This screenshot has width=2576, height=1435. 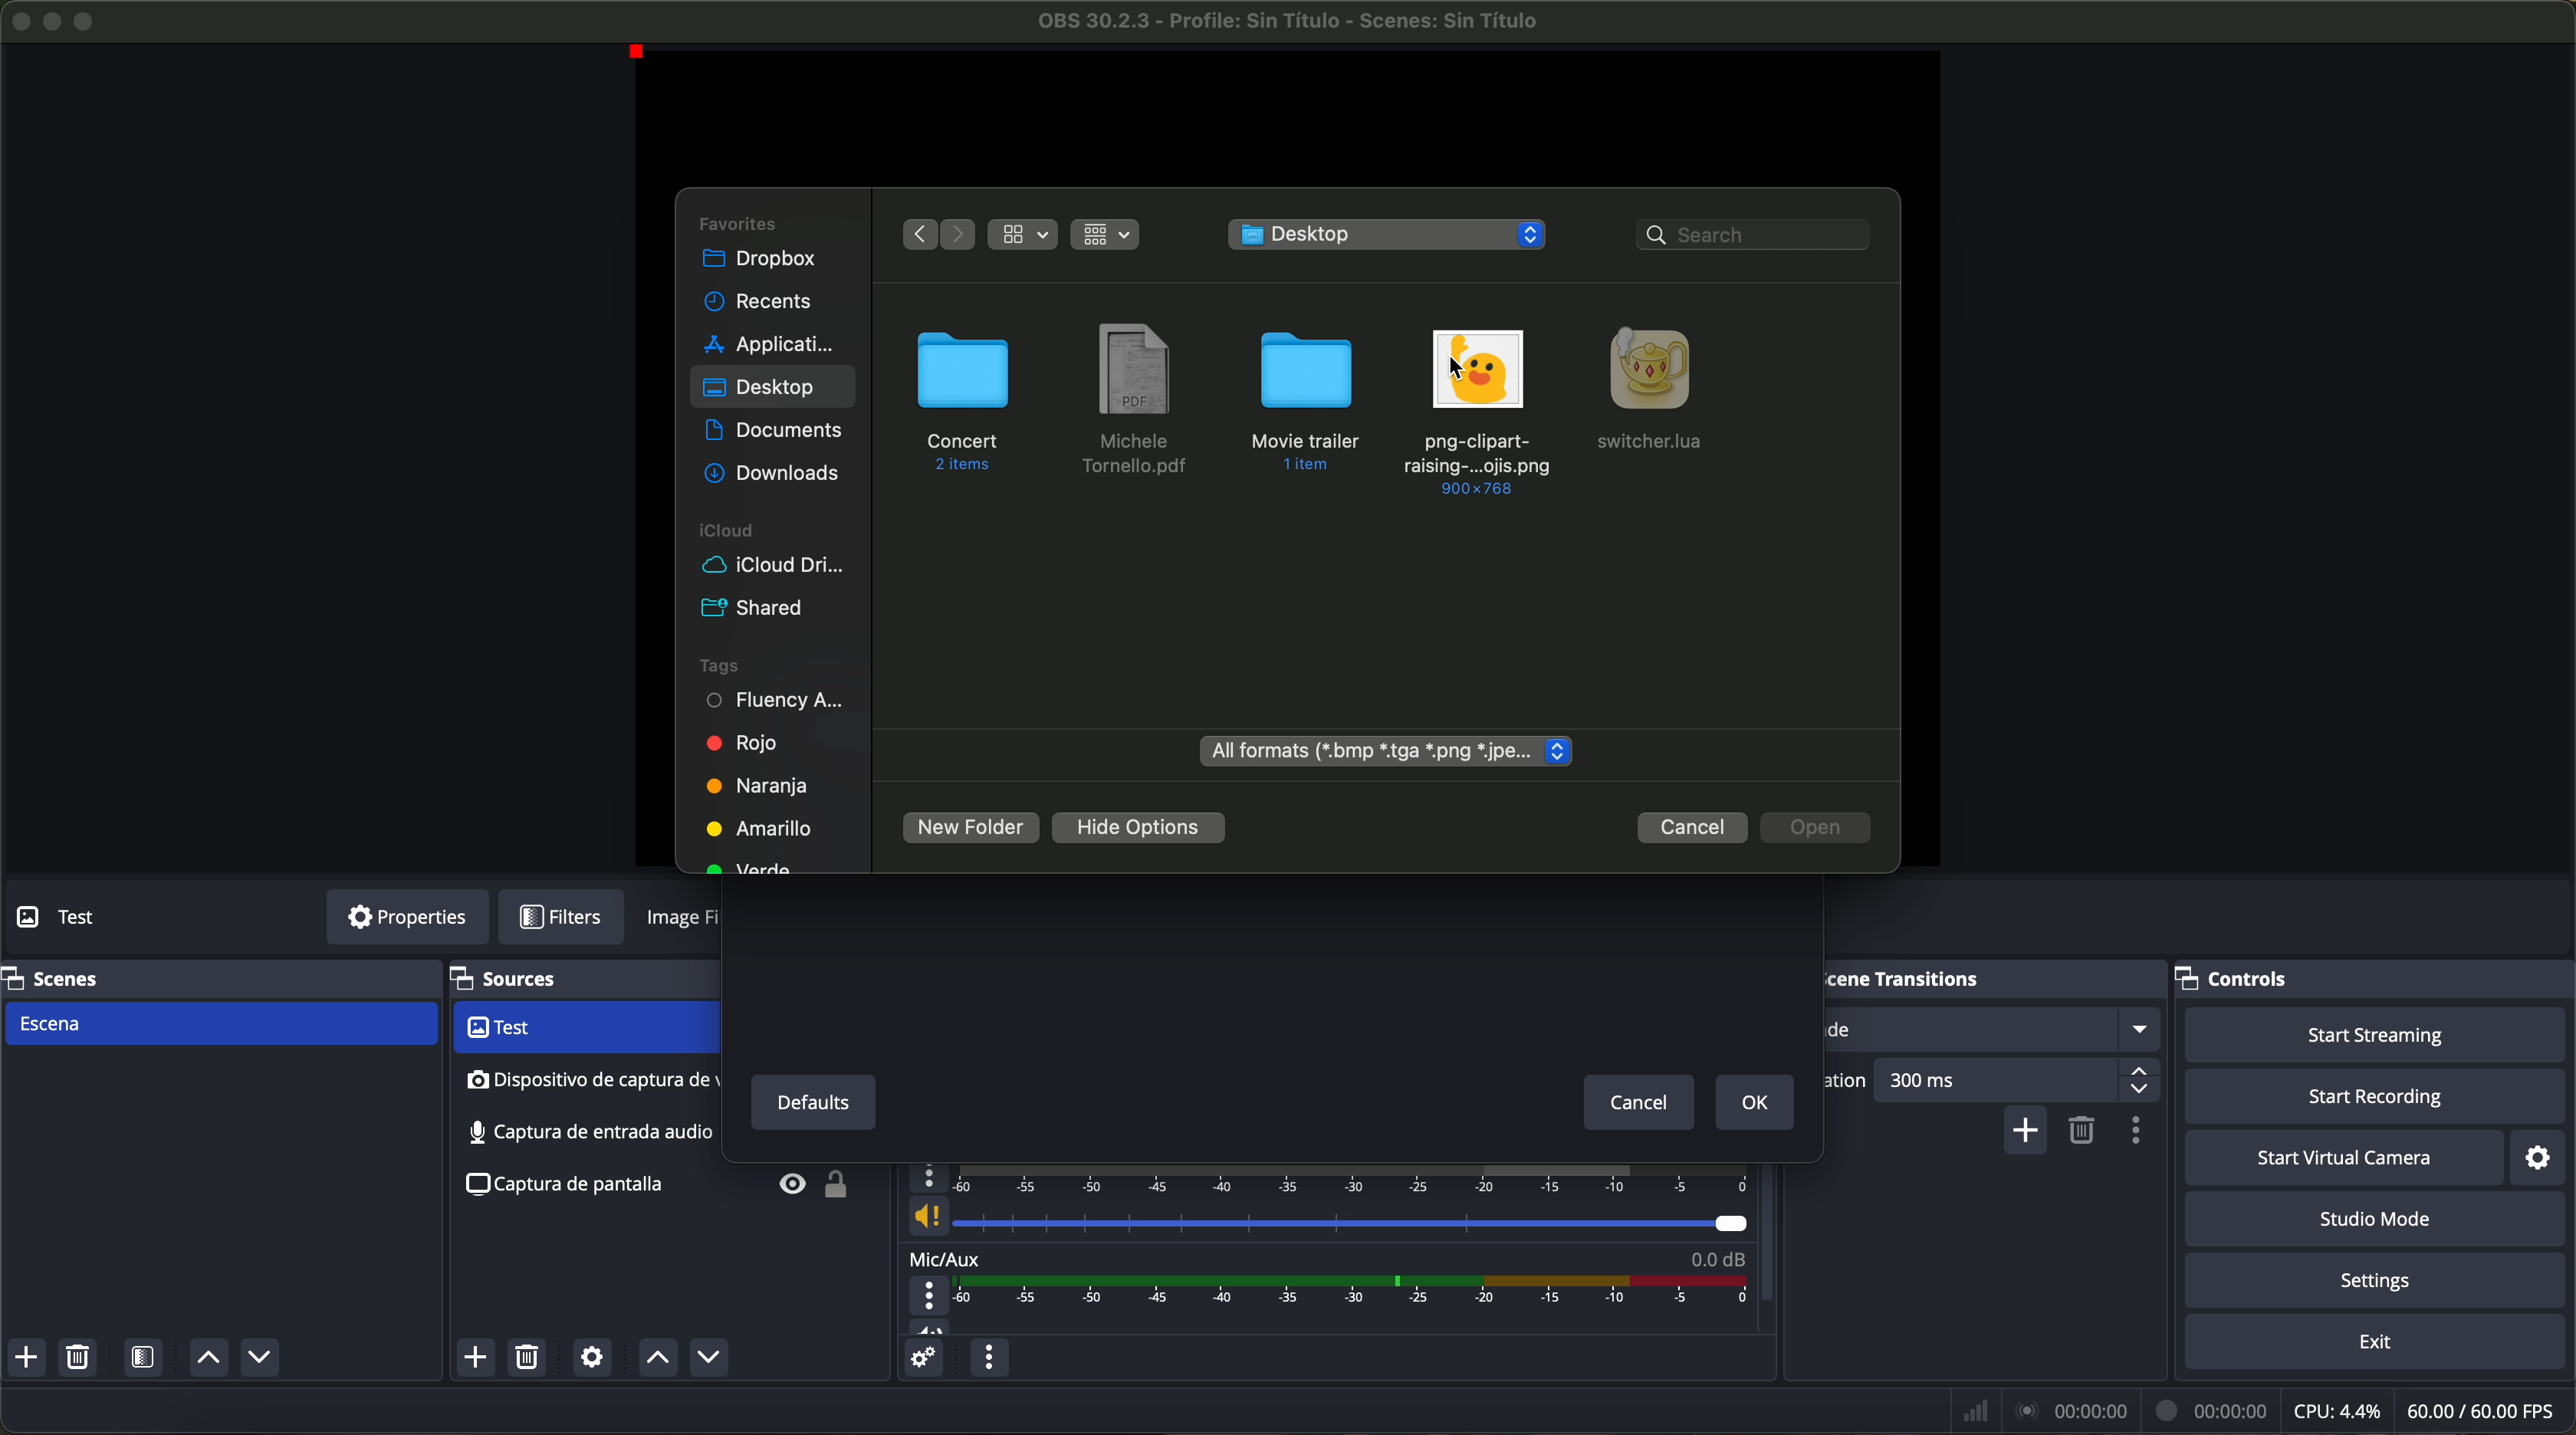 What do you see at coordinates (573, 918) in the screenshot?
I see `filters` at bounding box center [573, 918].